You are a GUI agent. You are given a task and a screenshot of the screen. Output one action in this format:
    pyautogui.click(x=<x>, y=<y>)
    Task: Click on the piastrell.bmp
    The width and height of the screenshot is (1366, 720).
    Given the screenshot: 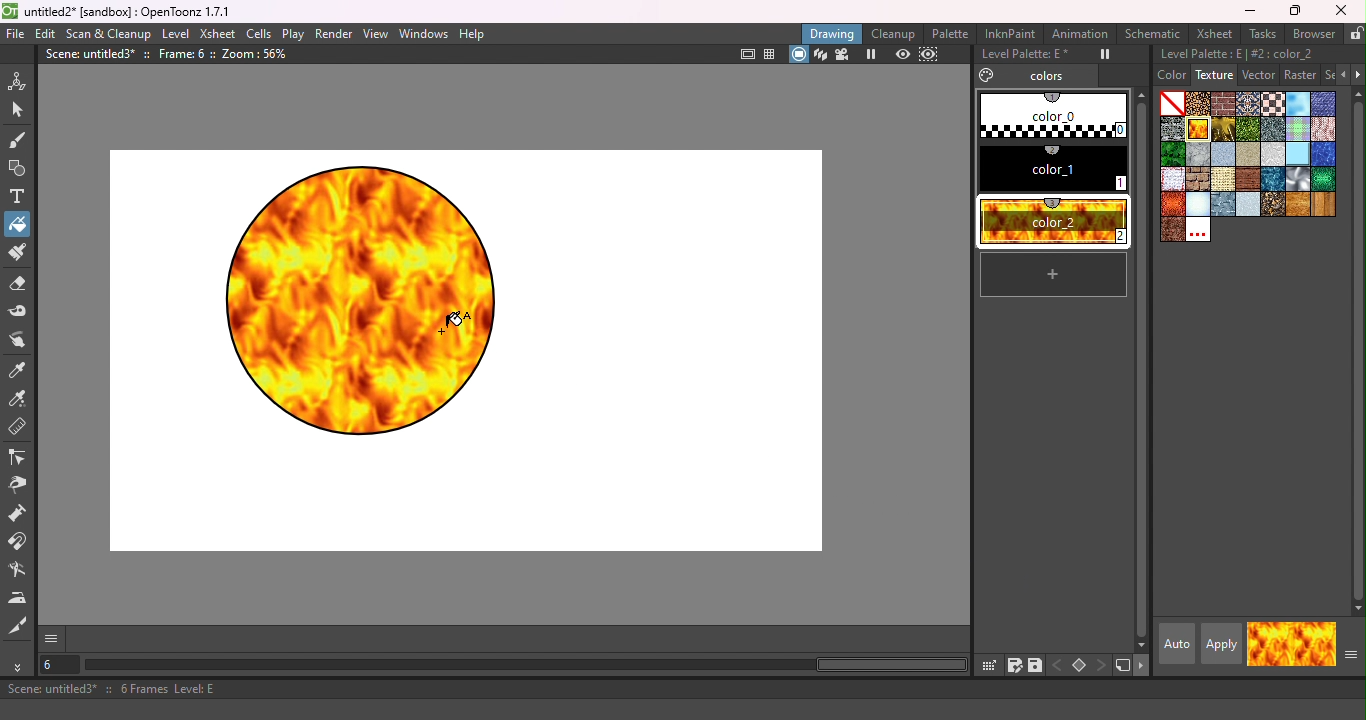 What is the action you would take?
    pyautogui.click(x=1298, y=154)
    